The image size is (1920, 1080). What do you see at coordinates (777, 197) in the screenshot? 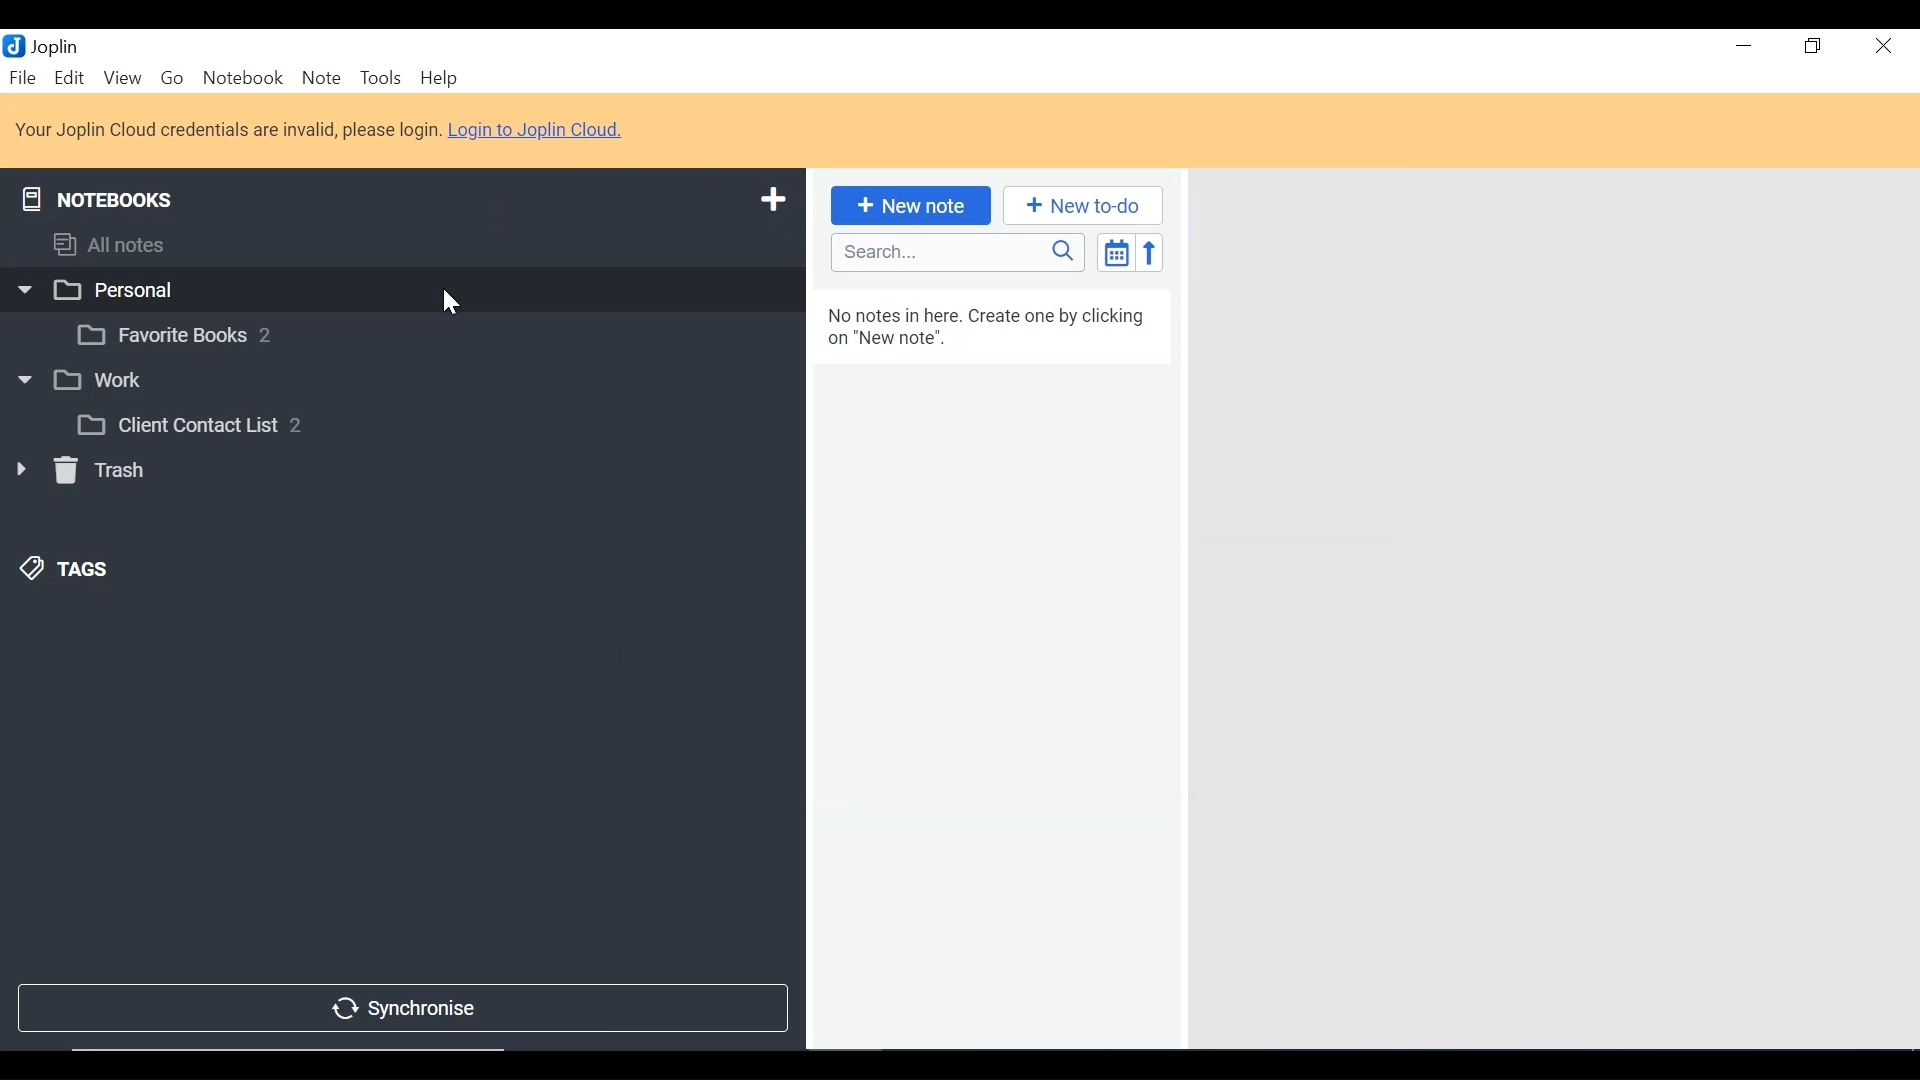
I see `Add a New Notebook` at bounding box center [777, 197].